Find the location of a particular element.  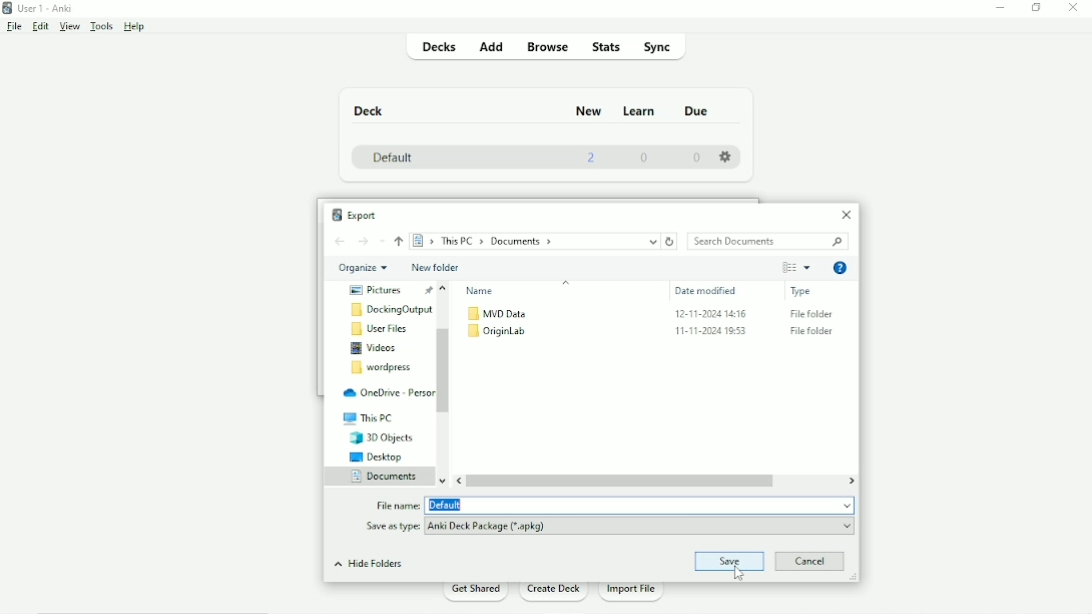

Settings is located at coordinates (727, 157).